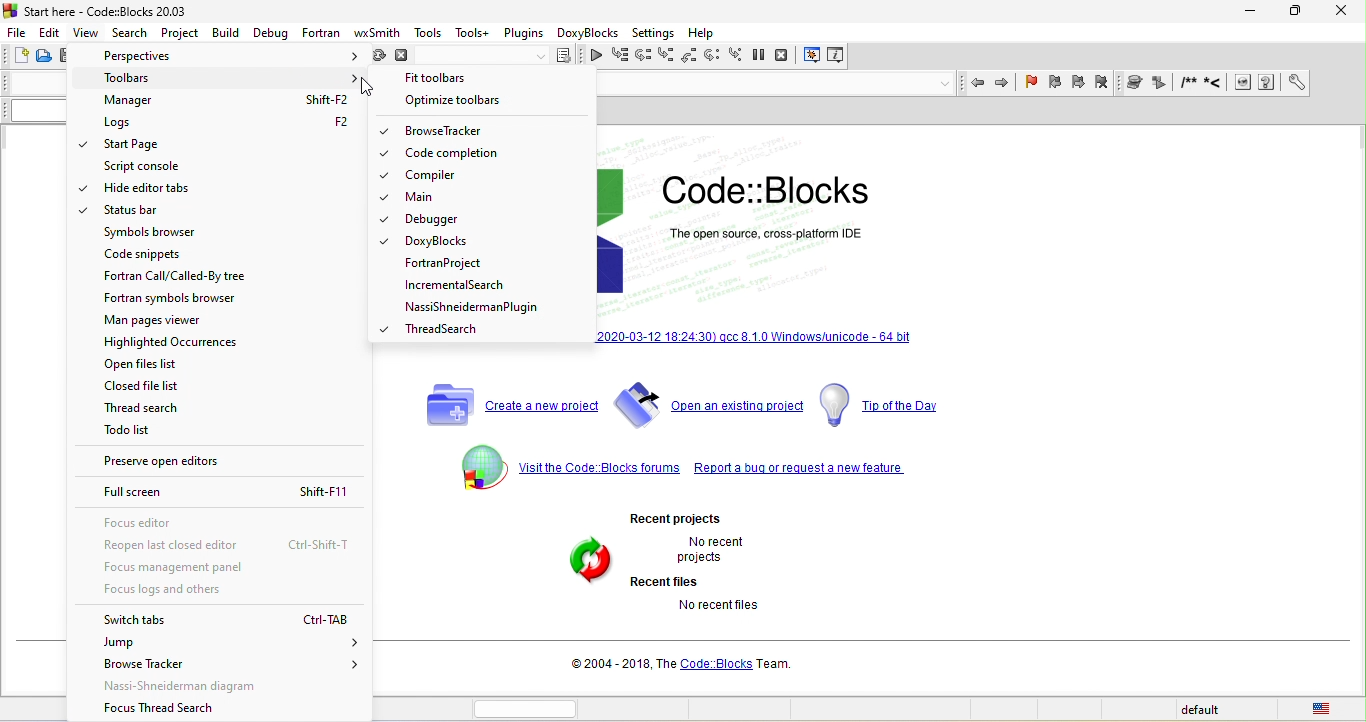 This screenshot has height=722, width=1366. Describe the element at coordinates (146, 168) in the screenshot. I see `script console` at that location.